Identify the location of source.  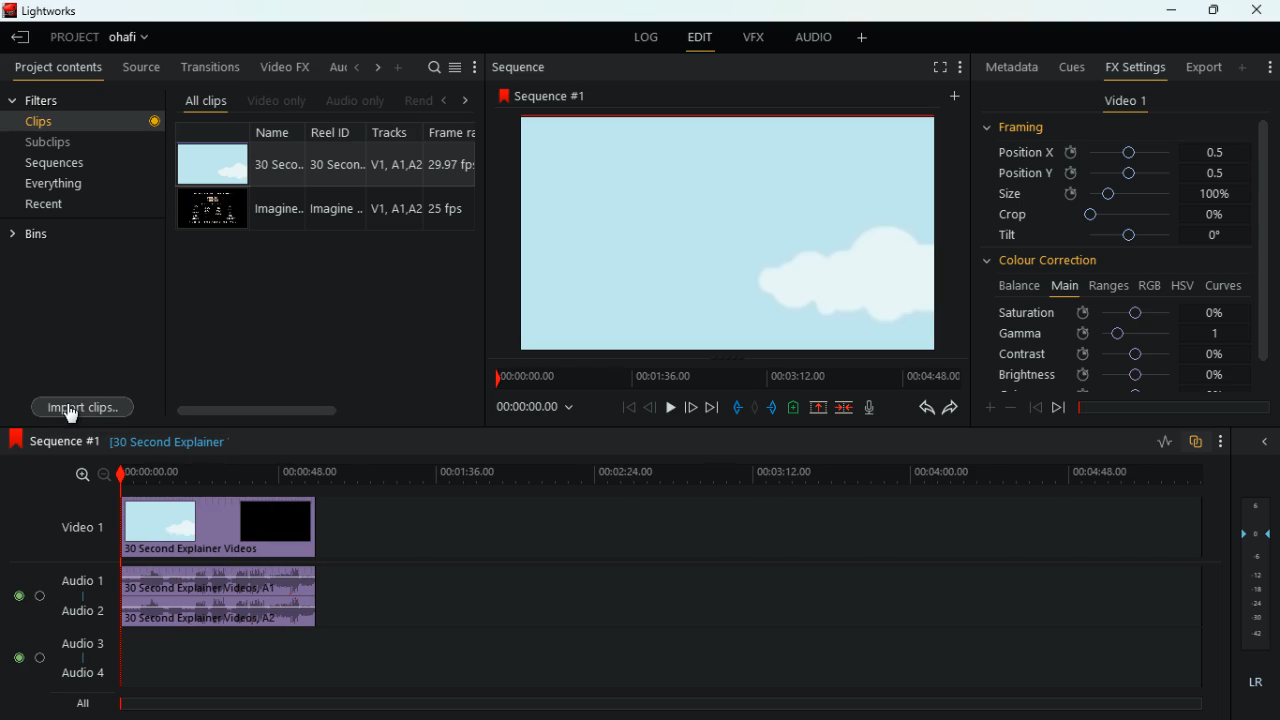
(141, 67).